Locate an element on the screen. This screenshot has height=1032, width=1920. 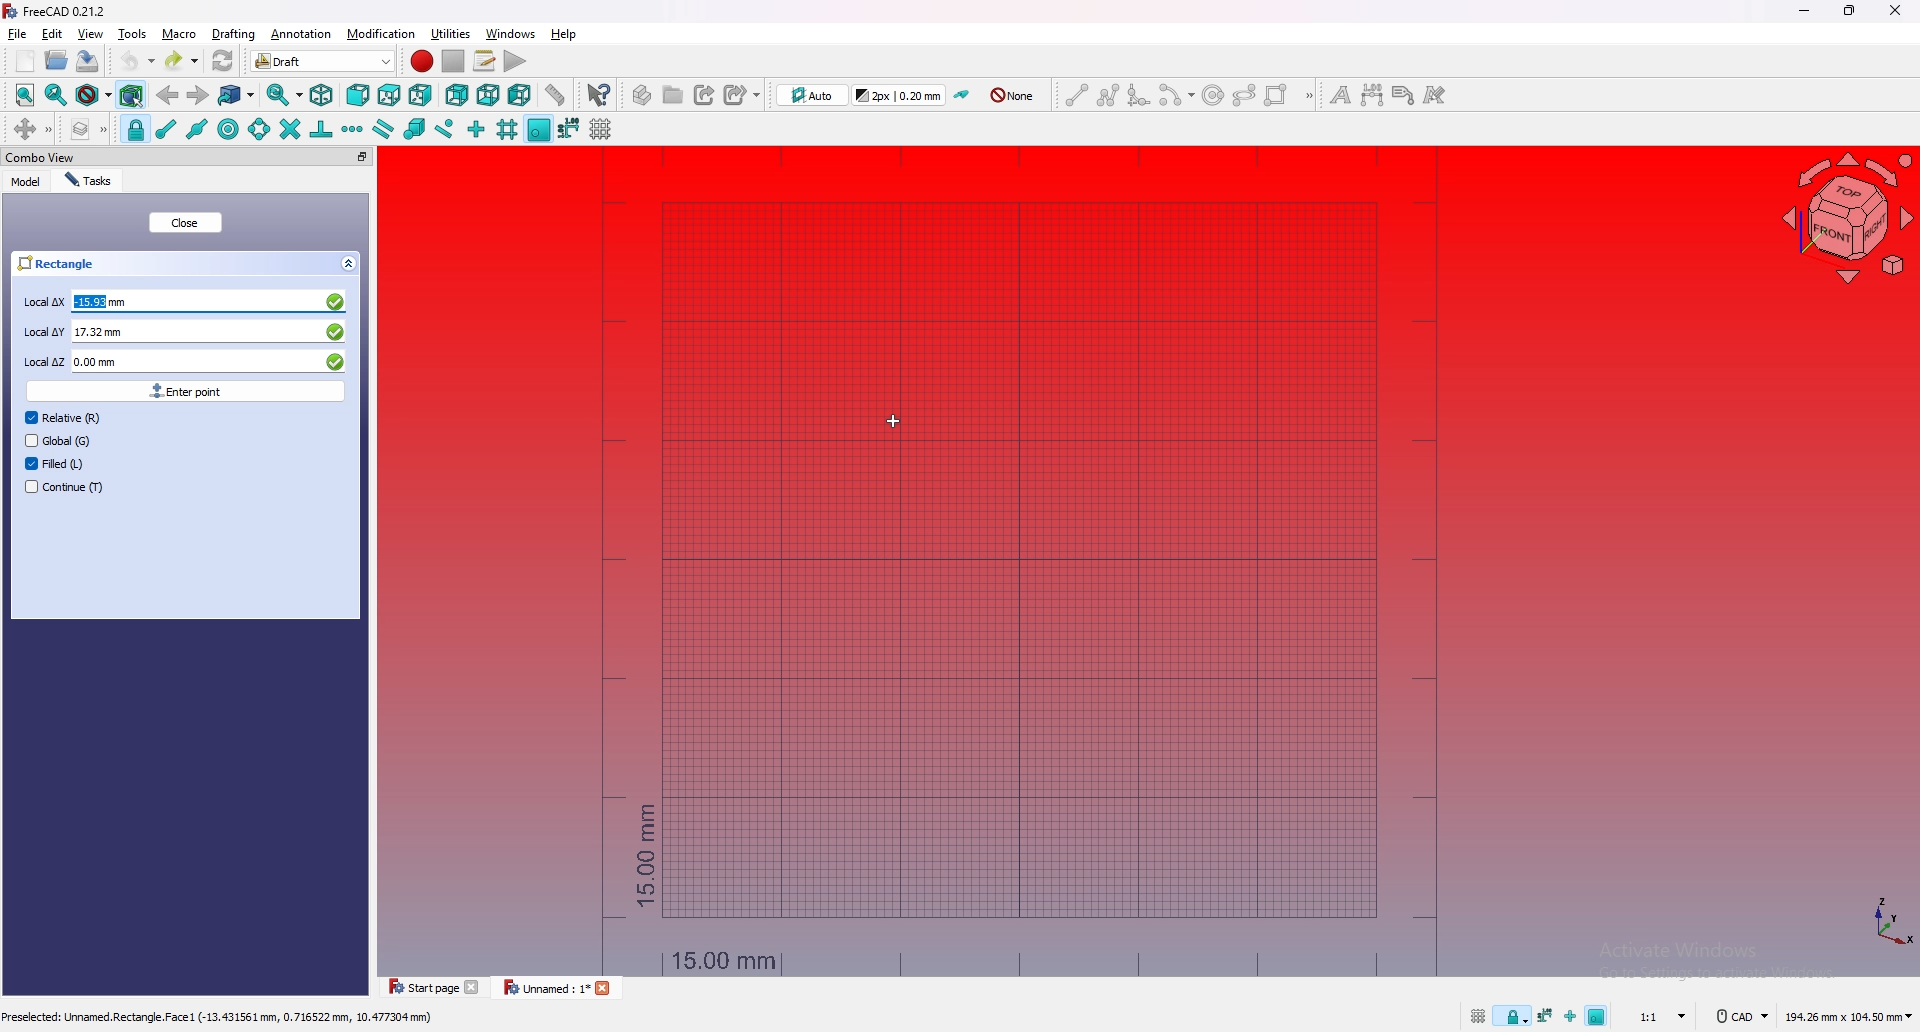
move is located at coordinates (31, 130).